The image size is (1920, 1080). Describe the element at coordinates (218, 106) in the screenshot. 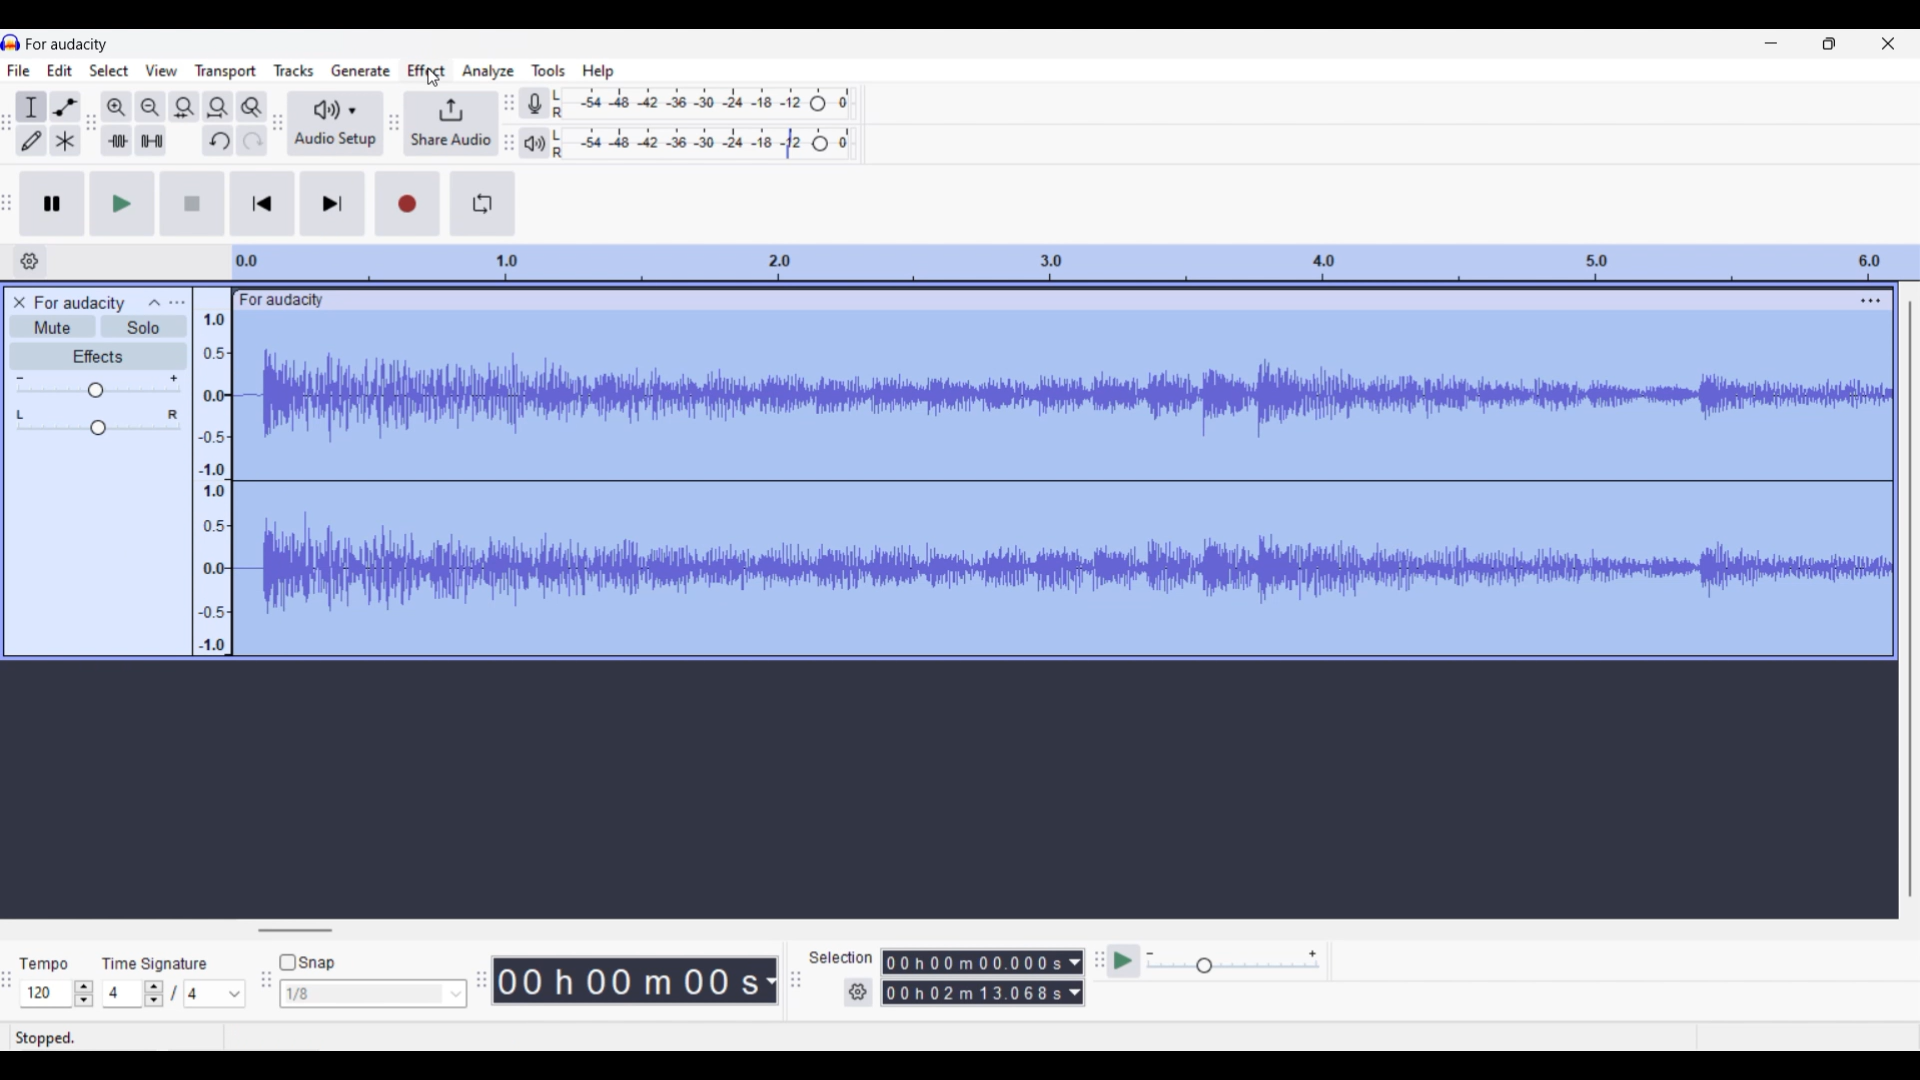

I see `Fit project to width` at that location.